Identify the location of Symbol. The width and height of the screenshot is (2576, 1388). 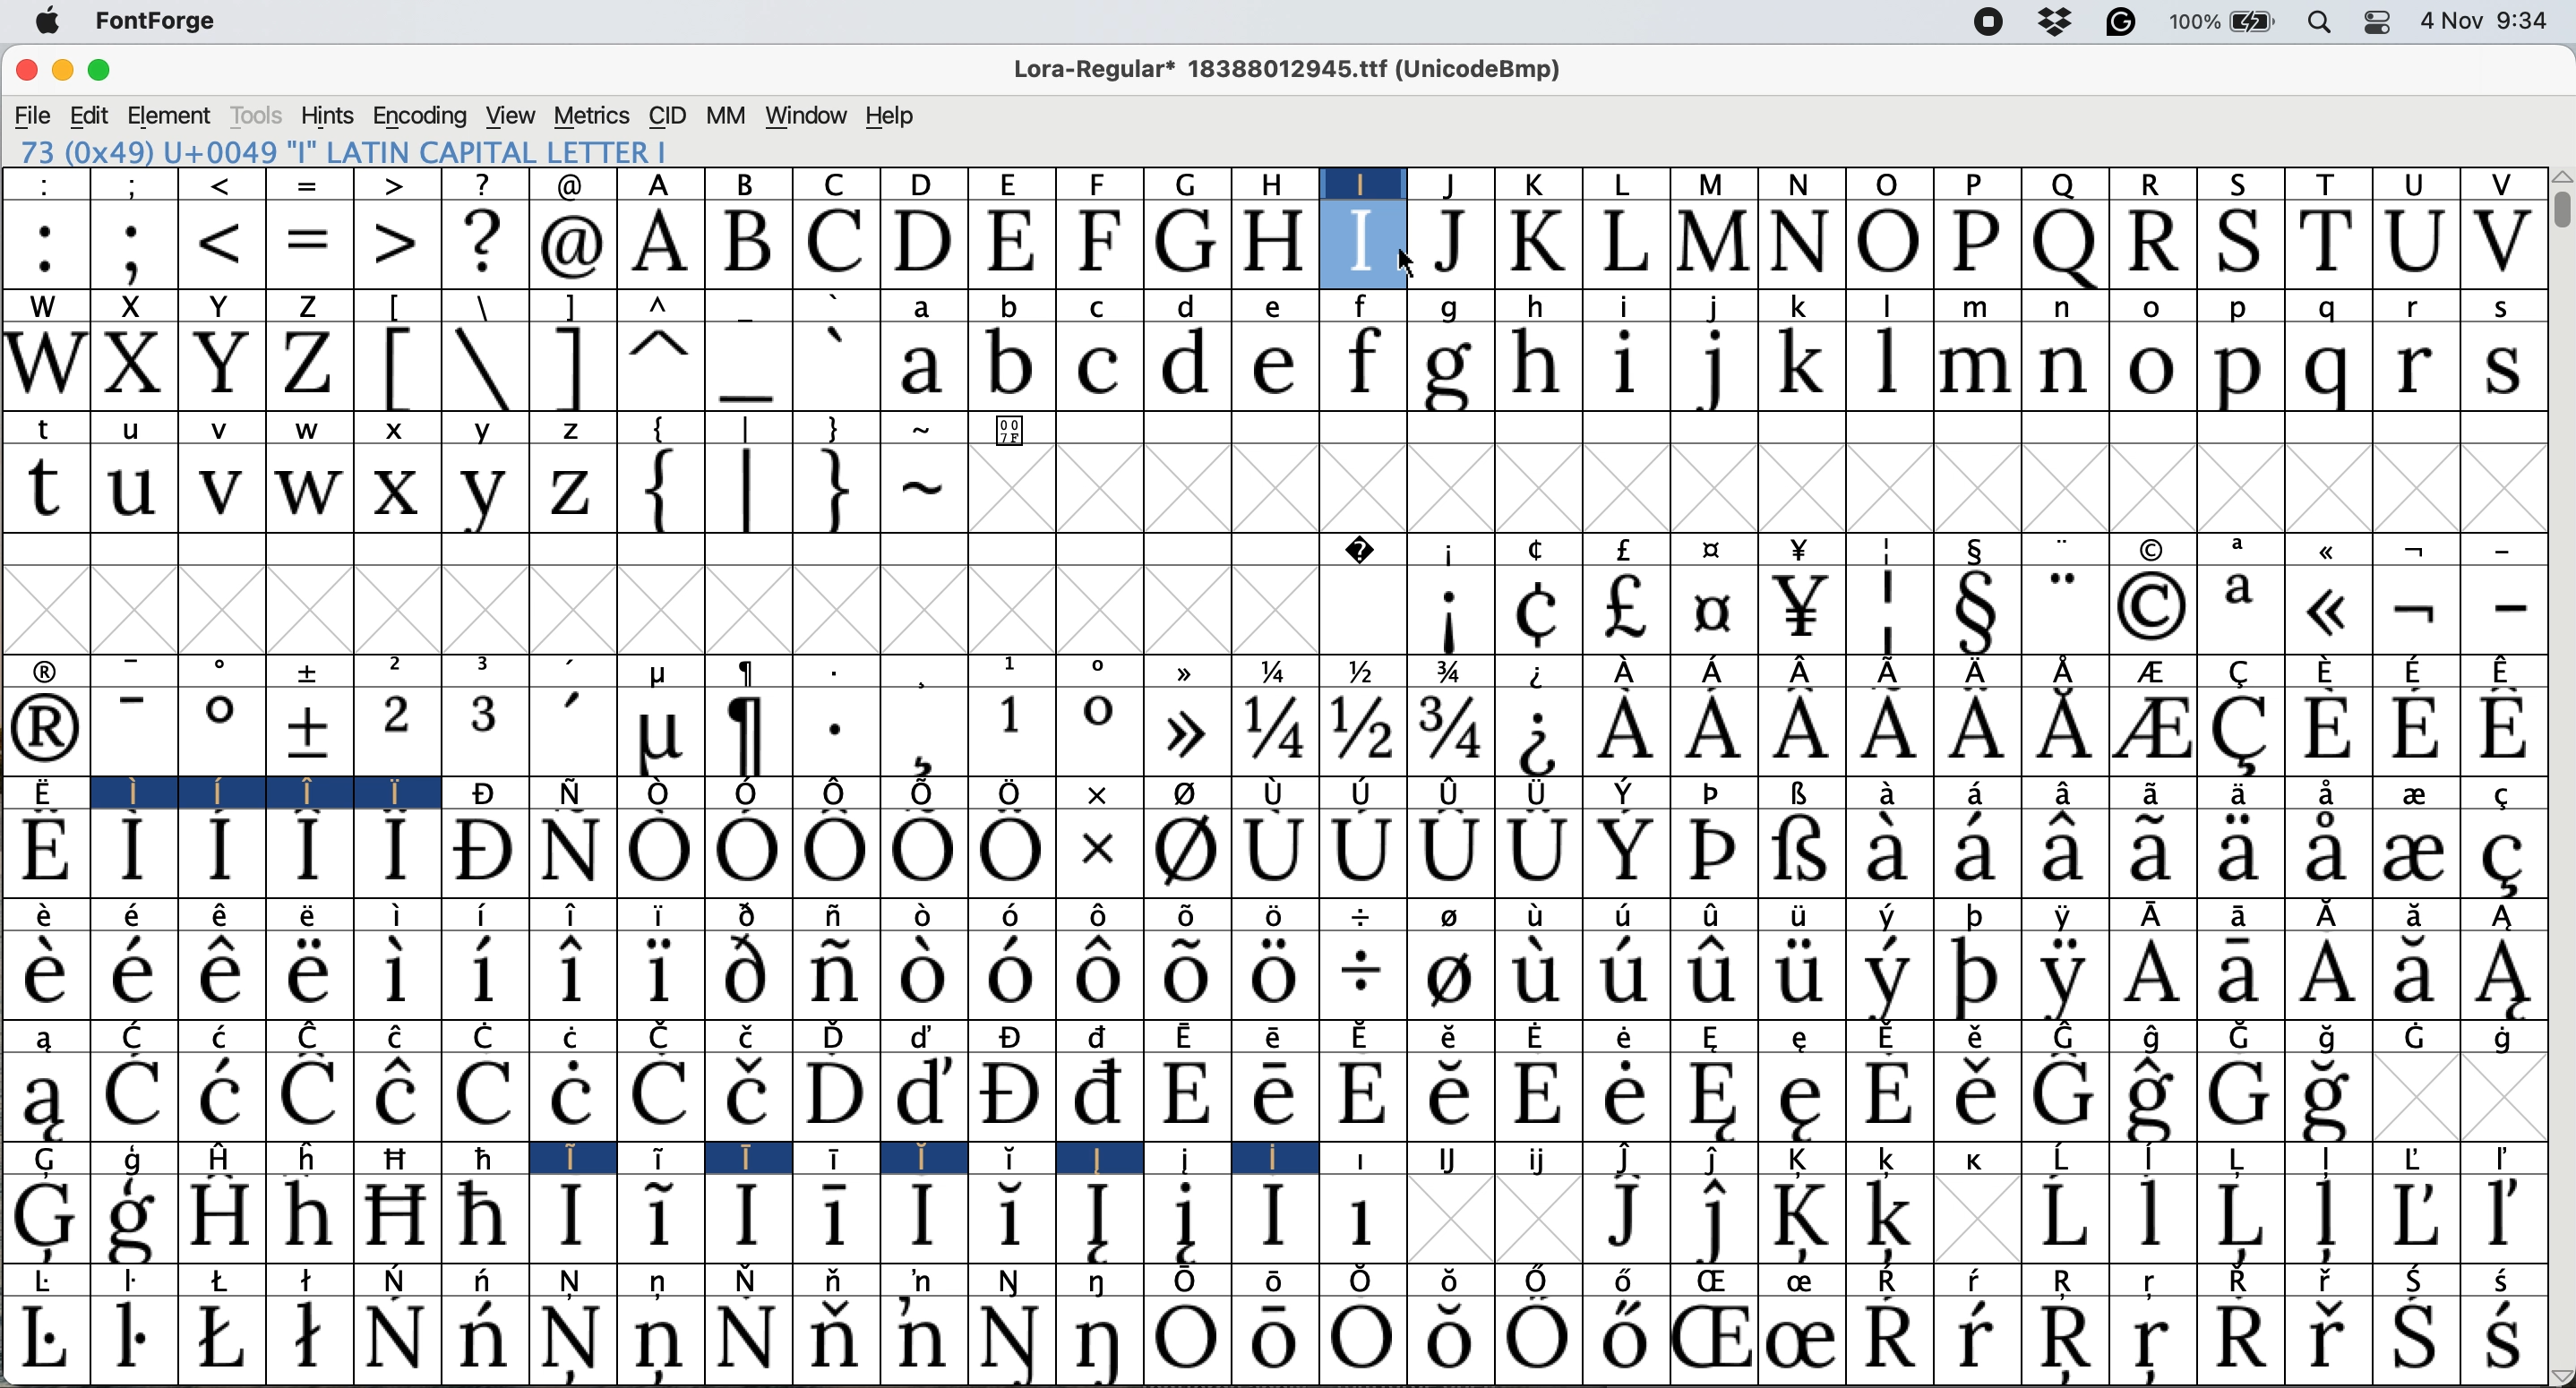
(1809, 1280).